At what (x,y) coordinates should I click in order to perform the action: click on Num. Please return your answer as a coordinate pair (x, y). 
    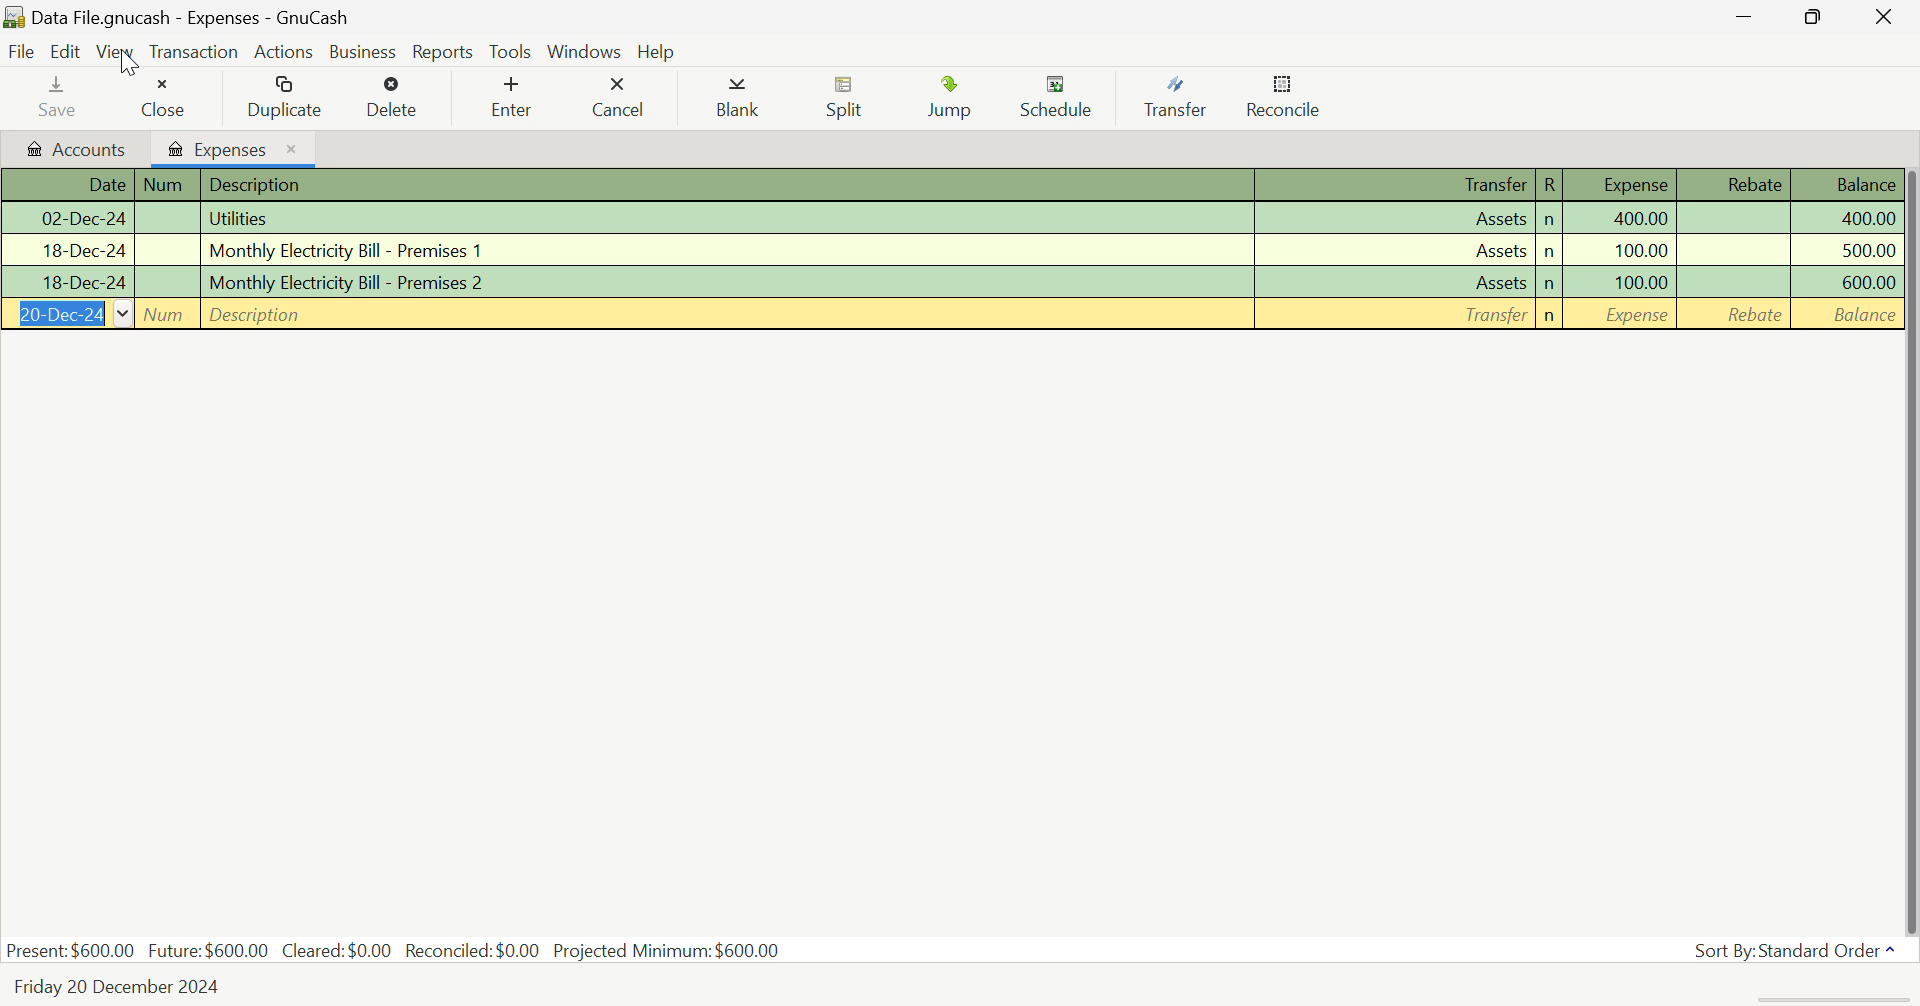
    Looking at the image, I should click on (166, 282).